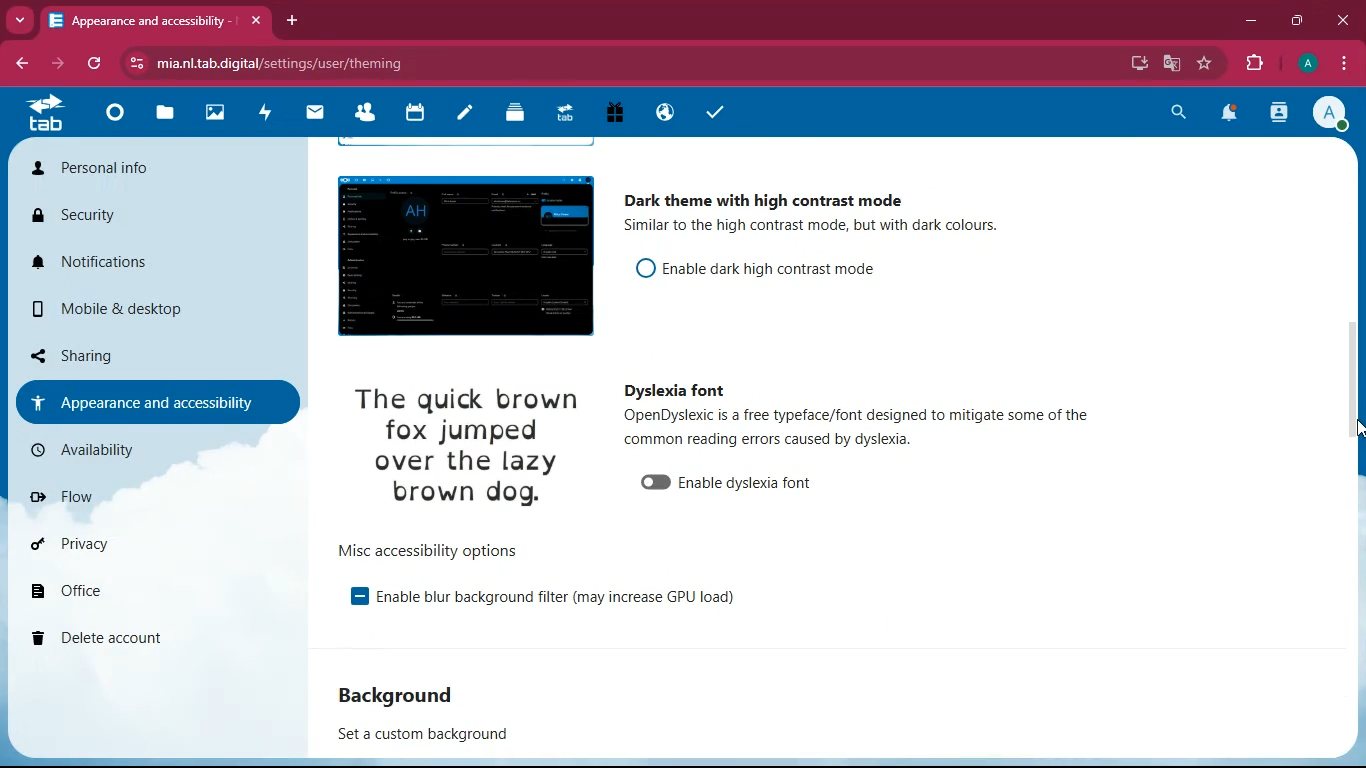 This screenshot has height=768, width=1366. Describe the element at coordinates (1230, 112) in the screenshot. I see `notifications` at that location.